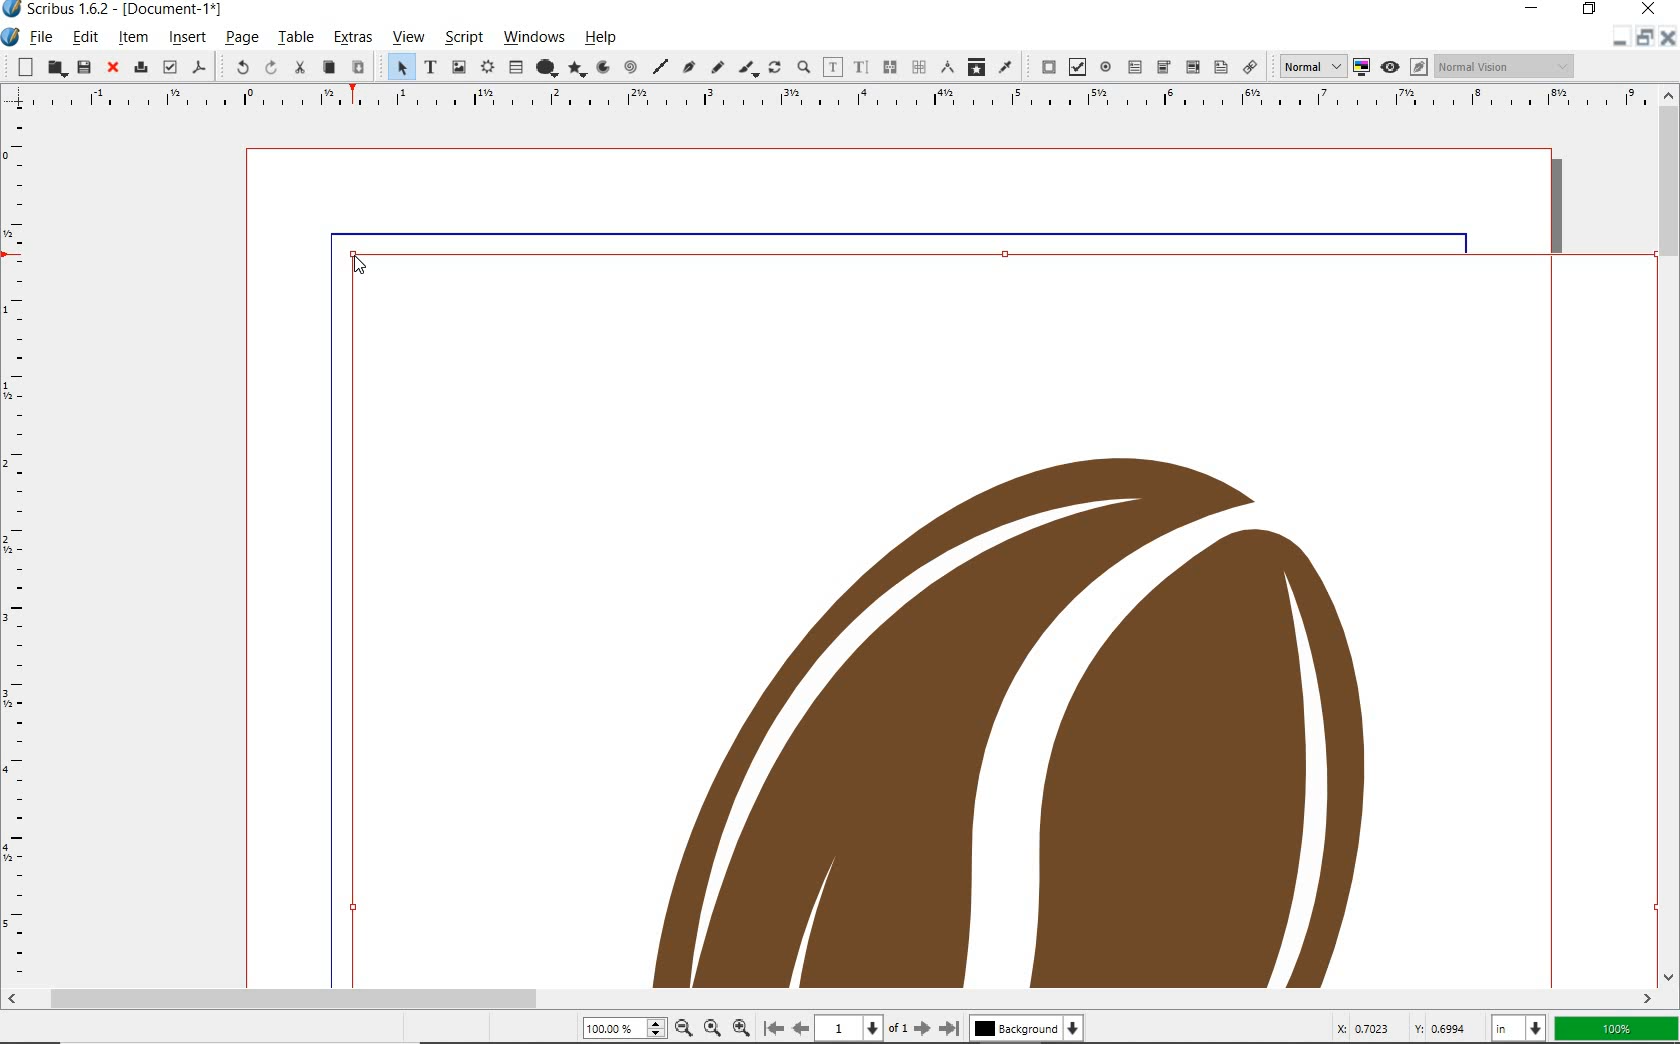  What do you see at coordinates (133, 39) in the screenshot?
I see `item` at bounding box center [133, 39].